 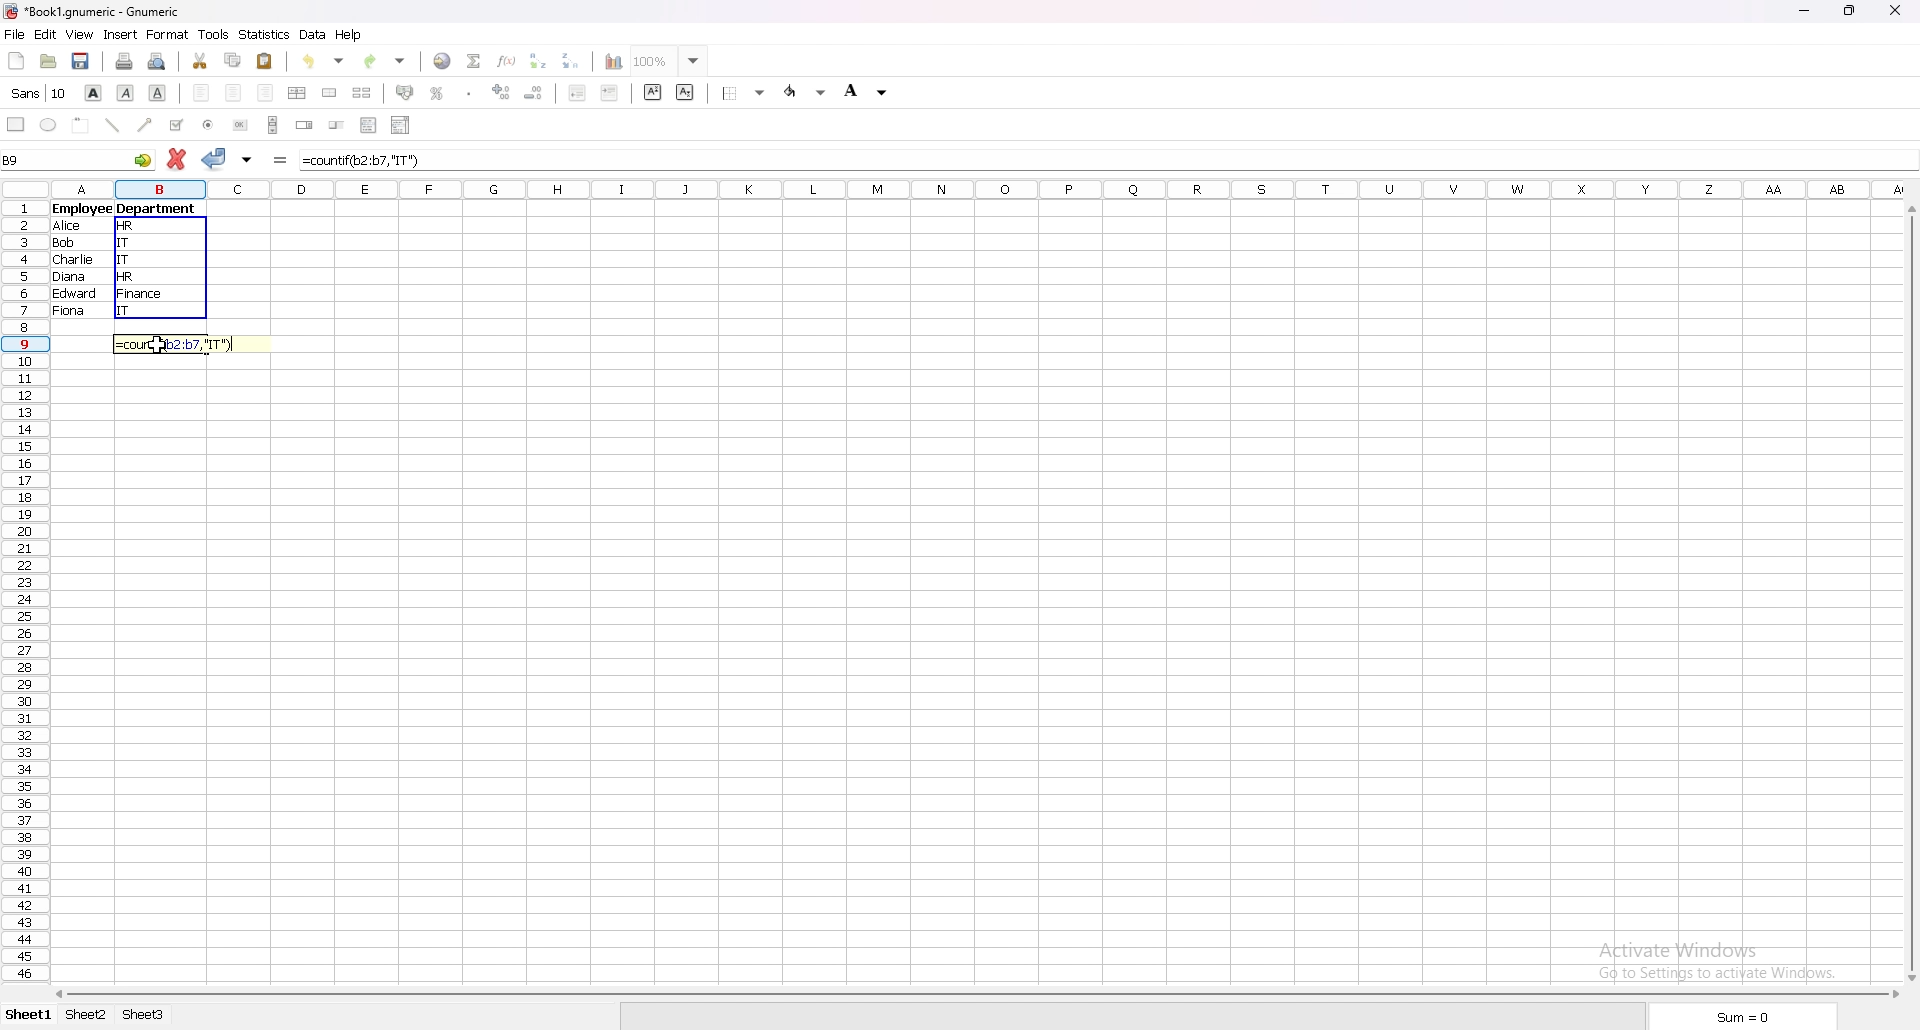 What do you see at coordinates (121, 35) in the screenshot?
I see `insert` at bounding box center [121, 35].